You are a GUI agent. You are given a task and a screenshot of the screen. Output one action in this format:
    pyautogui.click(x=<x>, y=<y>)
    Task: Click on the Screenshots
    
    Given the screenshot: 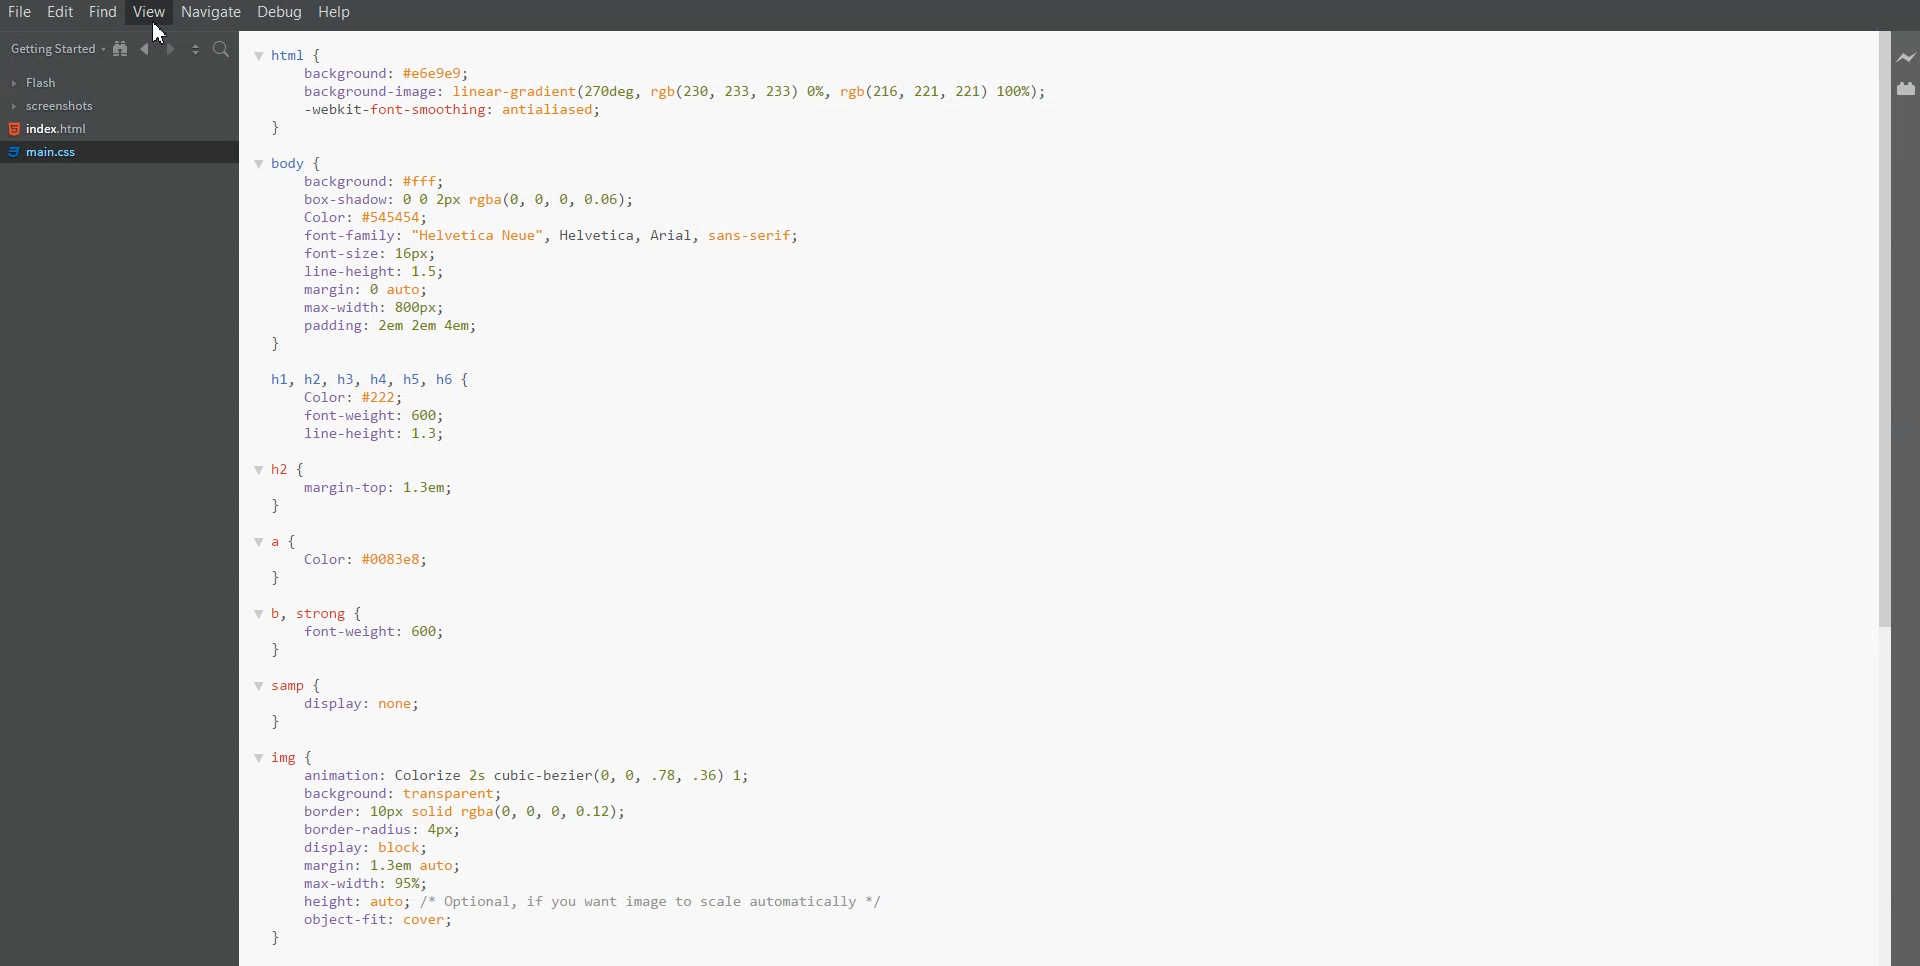 What is the action you would take?
    pyautogui.click(x=52, y=106)
    